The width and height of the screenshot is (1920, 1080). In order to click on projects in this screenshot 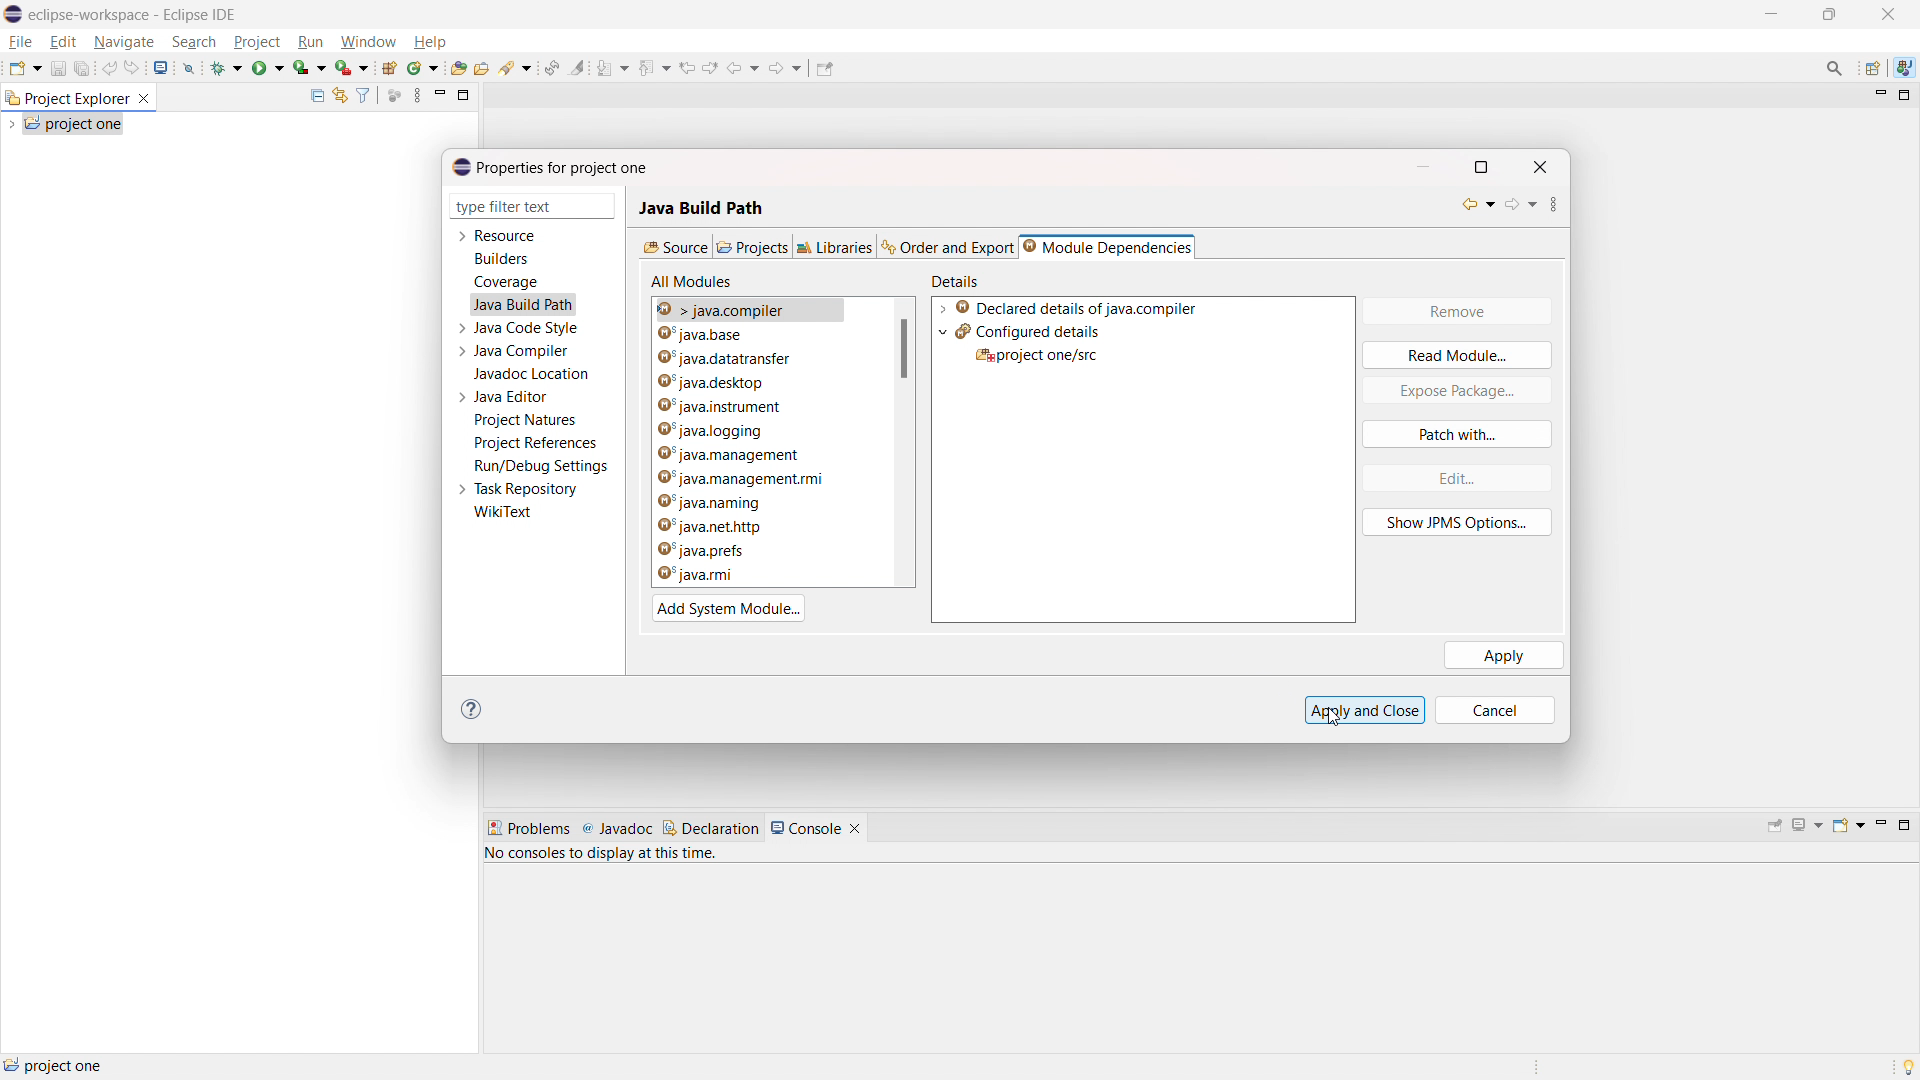, I will do `click(752, 246)`.